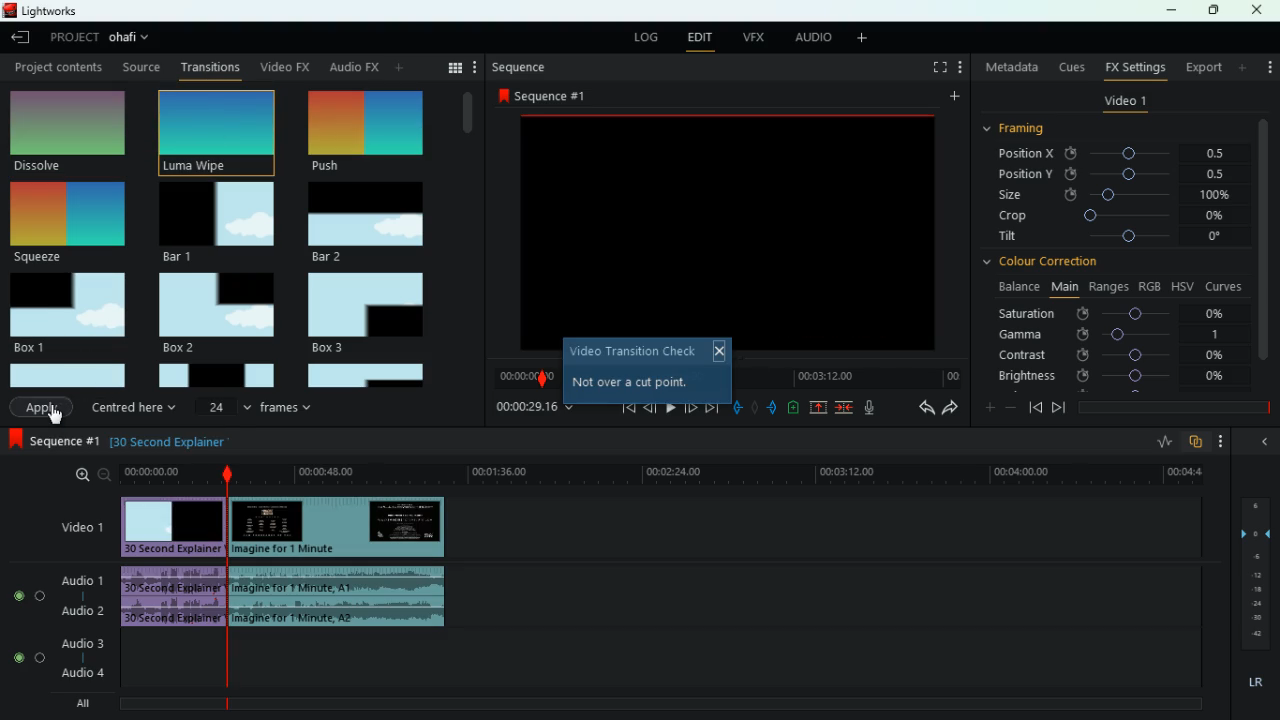 The image size is (1280, 720). What do you see at coordinates (365, 222) in the screenshot?
I see `bar 2` at bounding box center [365, 222].